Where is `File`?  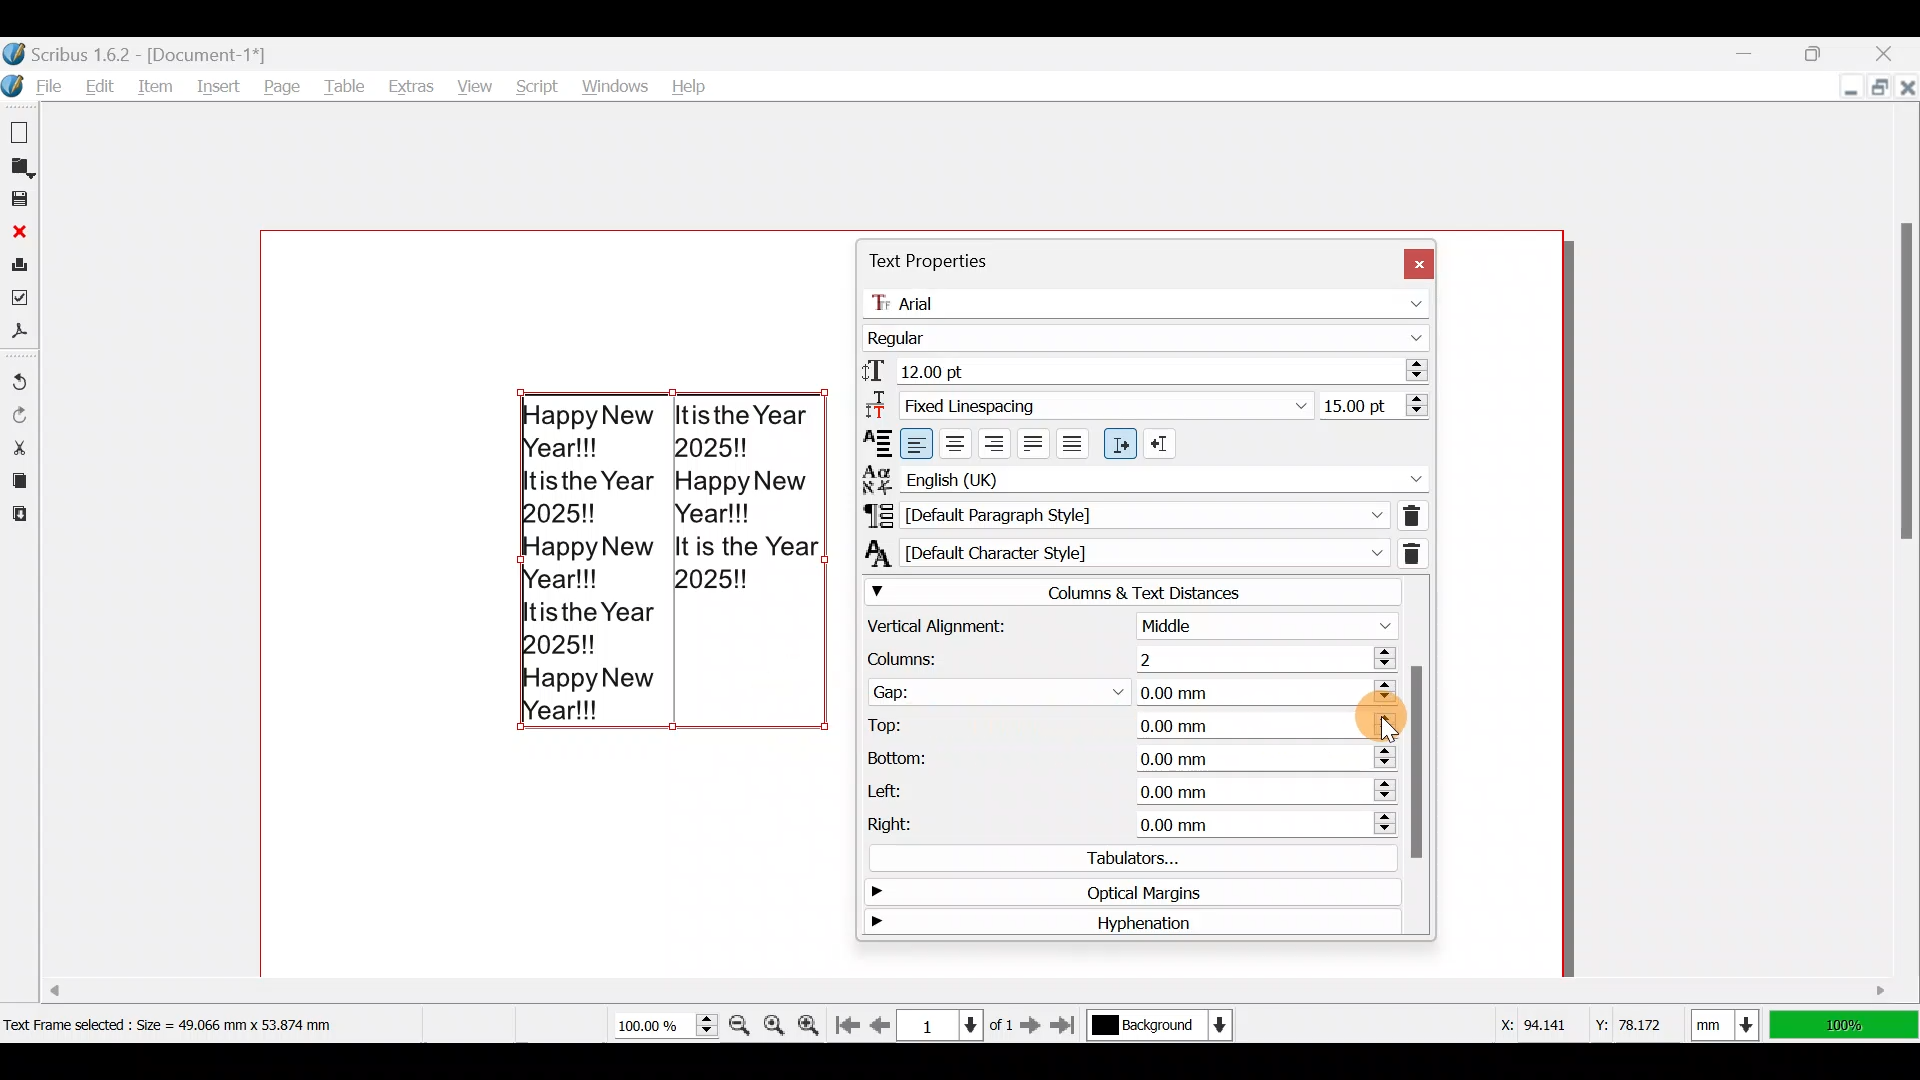 File is located at coordinates (35, 86).